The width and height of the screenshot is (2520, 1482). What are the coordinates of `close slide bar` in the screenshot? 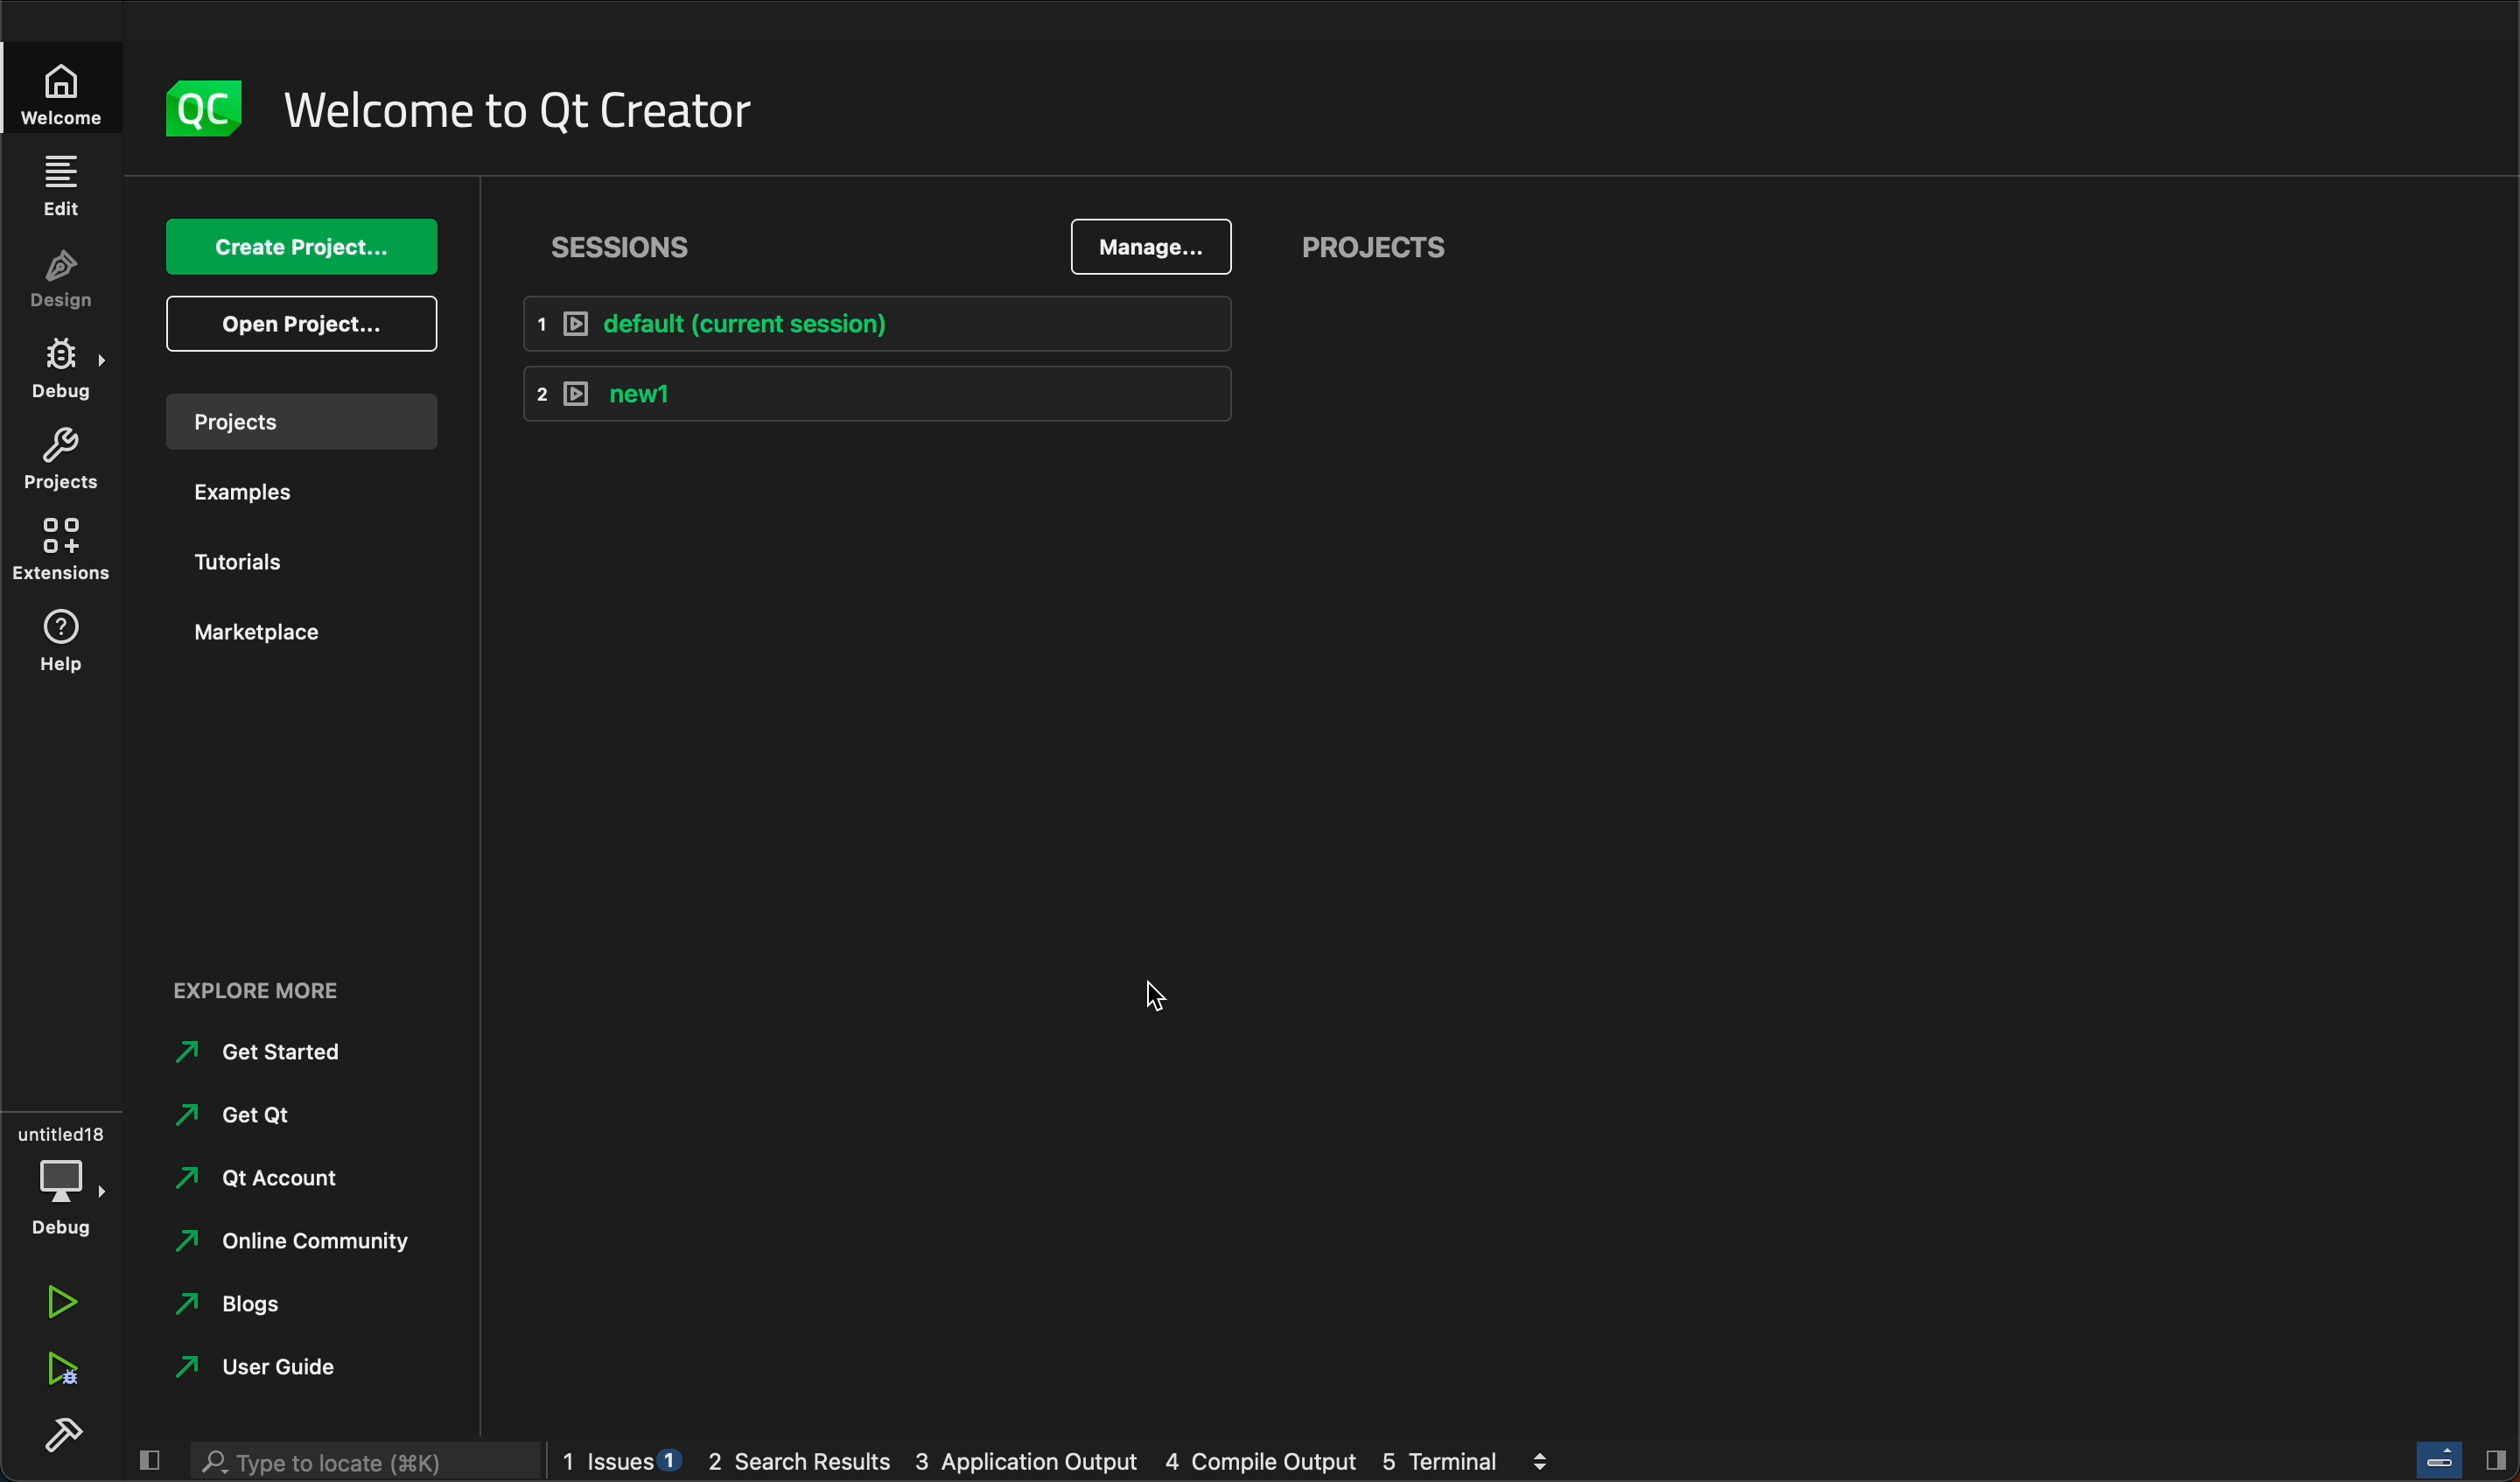 It's located at (145, 1460).